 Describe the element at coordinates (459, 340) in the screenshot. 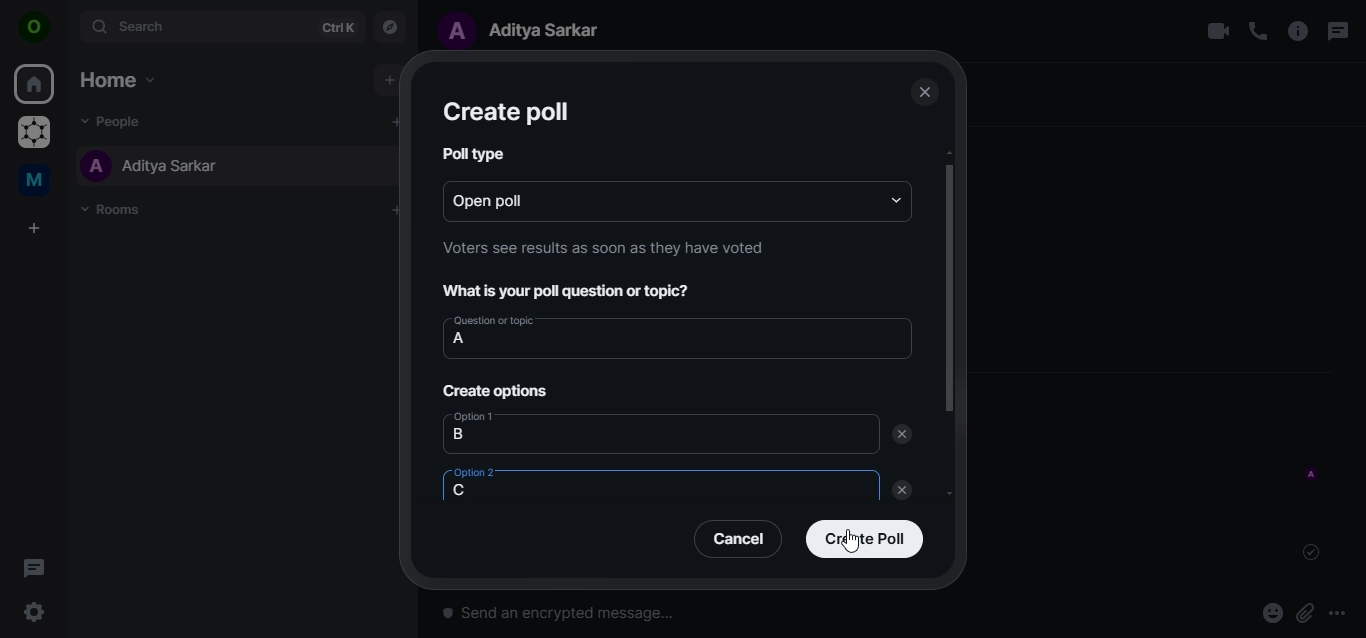

I see `a` at that location.